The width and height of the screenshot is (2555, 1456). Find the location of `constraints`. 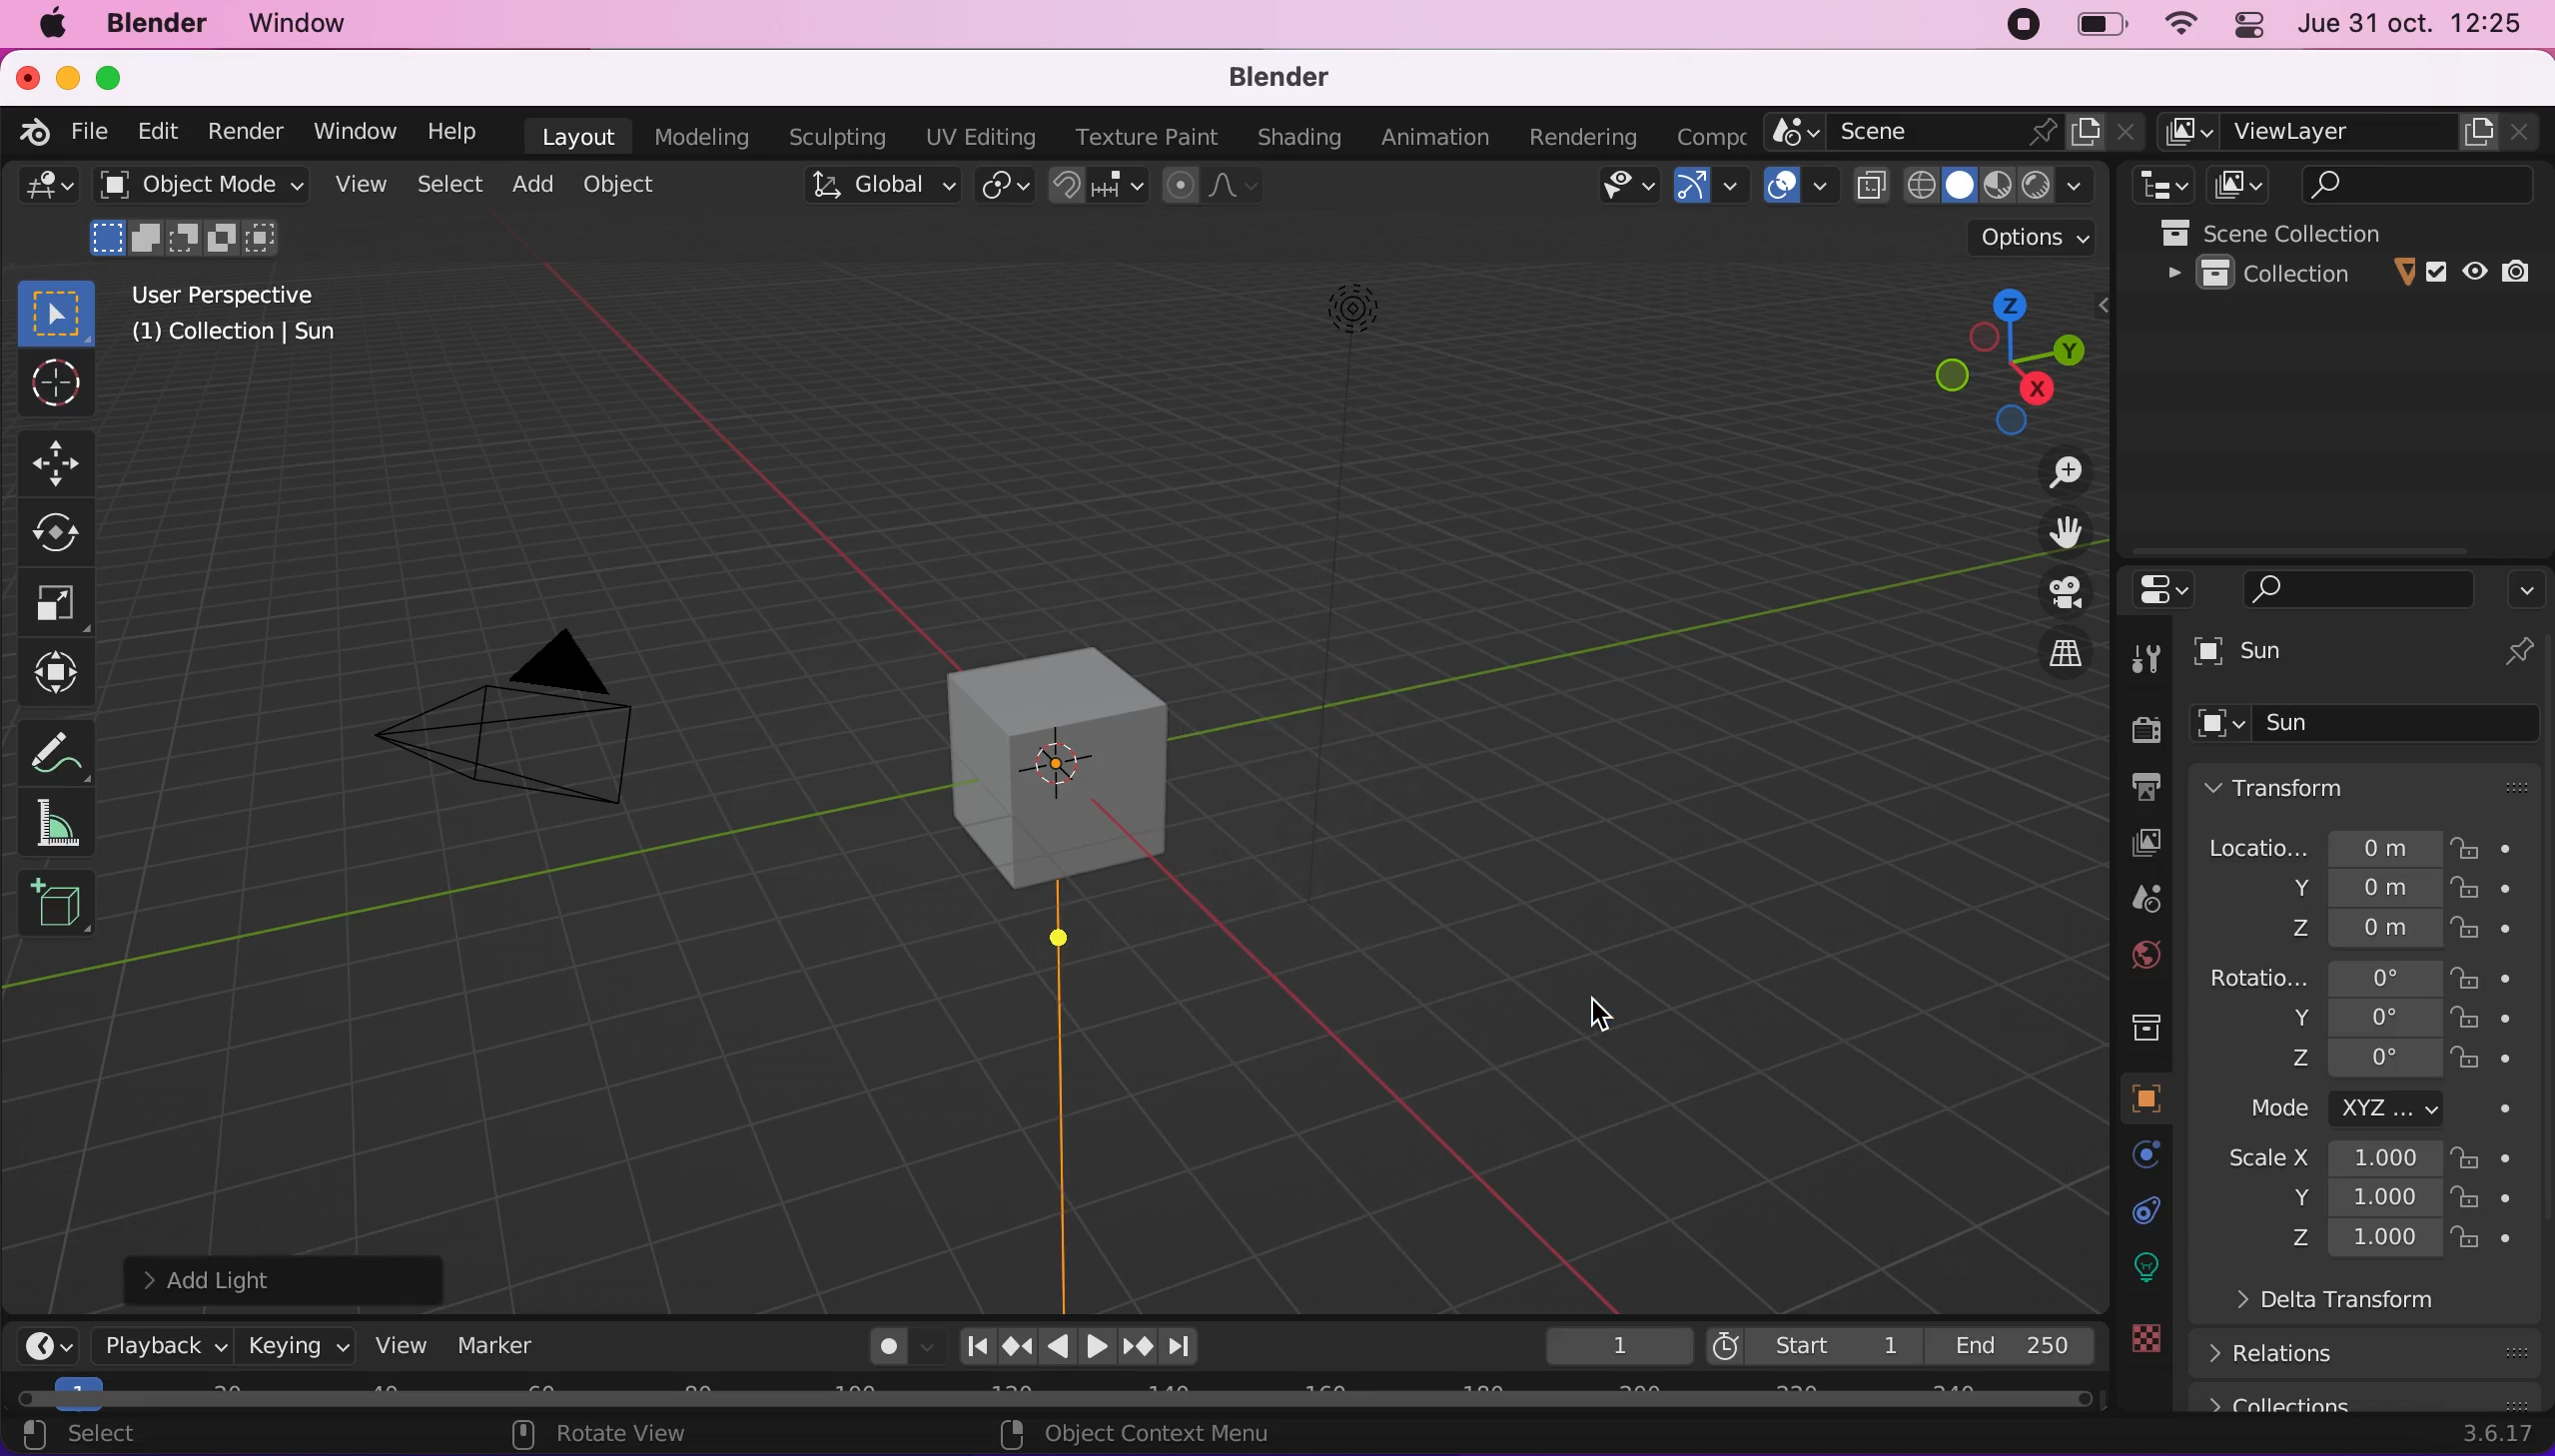

constraints is located at coordinates (2141, 1321).